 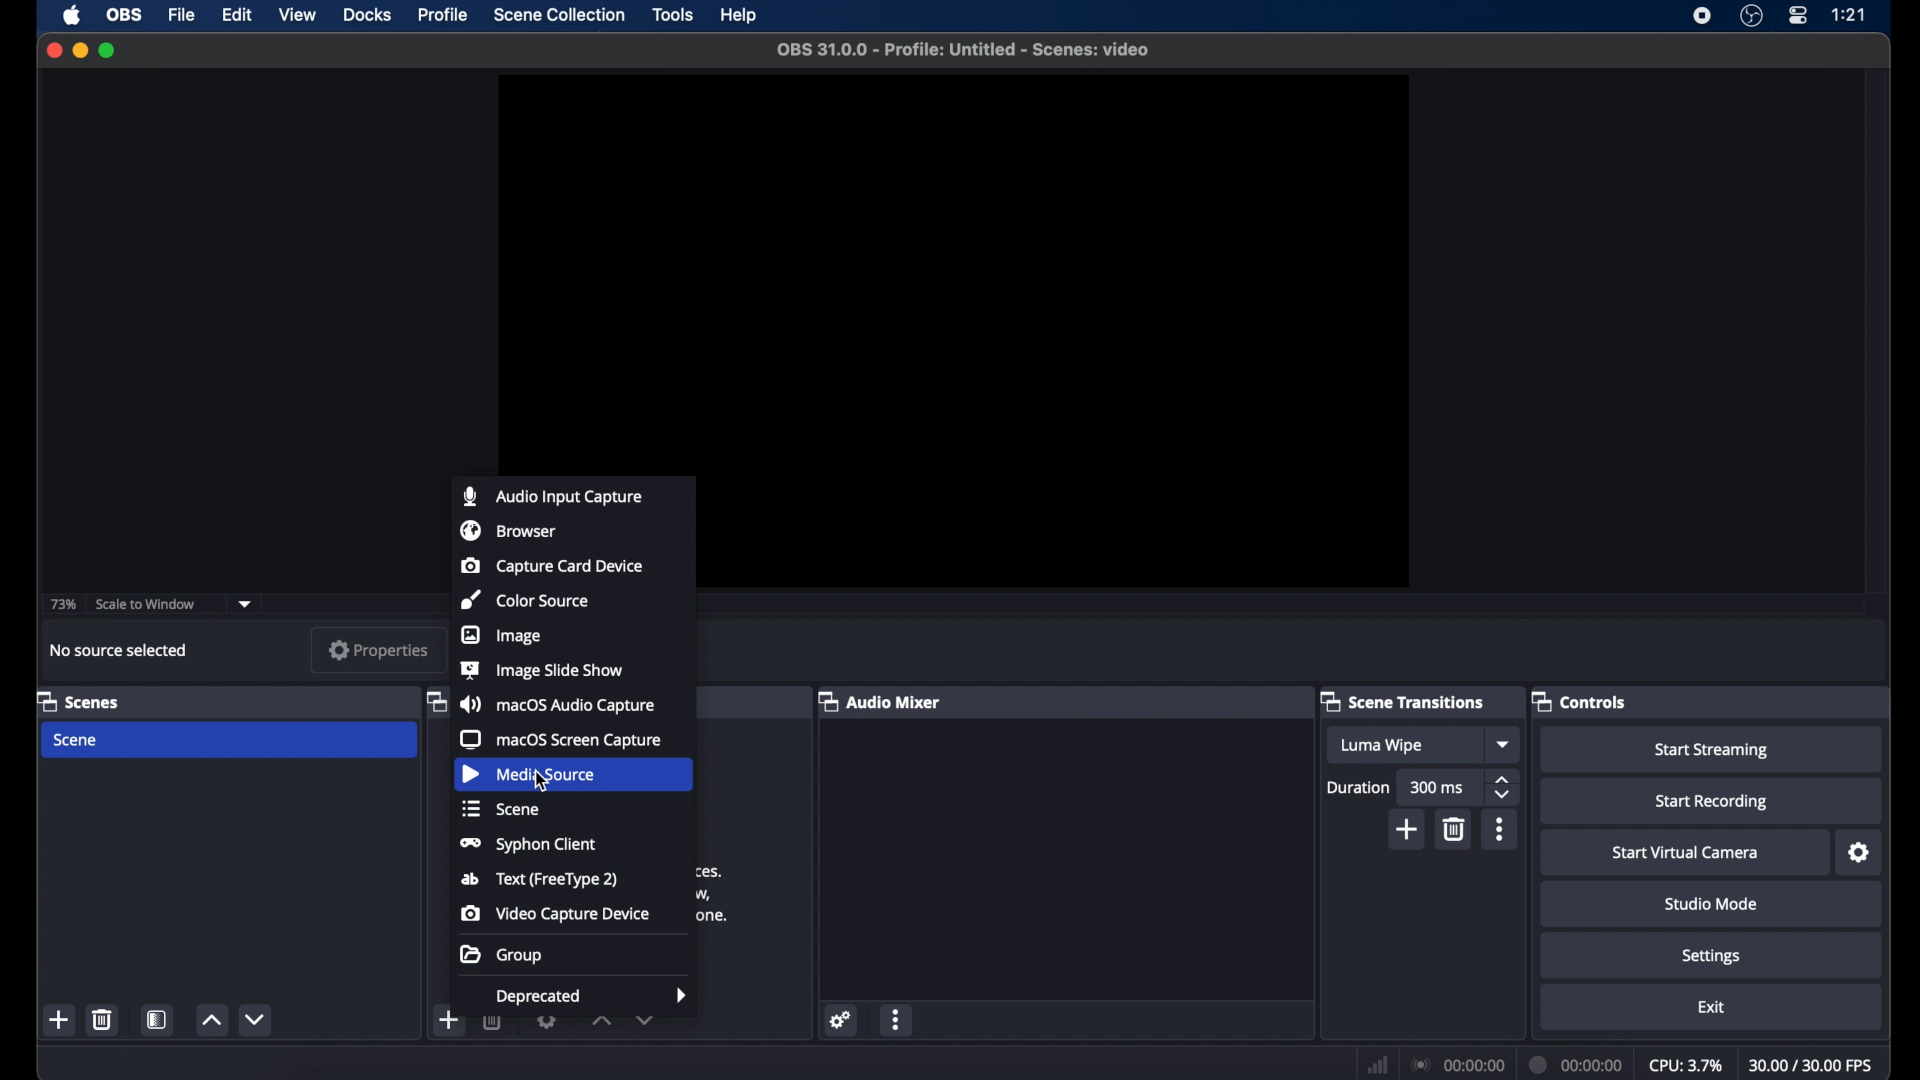 I want to click on info, so click(x=710, y=894).